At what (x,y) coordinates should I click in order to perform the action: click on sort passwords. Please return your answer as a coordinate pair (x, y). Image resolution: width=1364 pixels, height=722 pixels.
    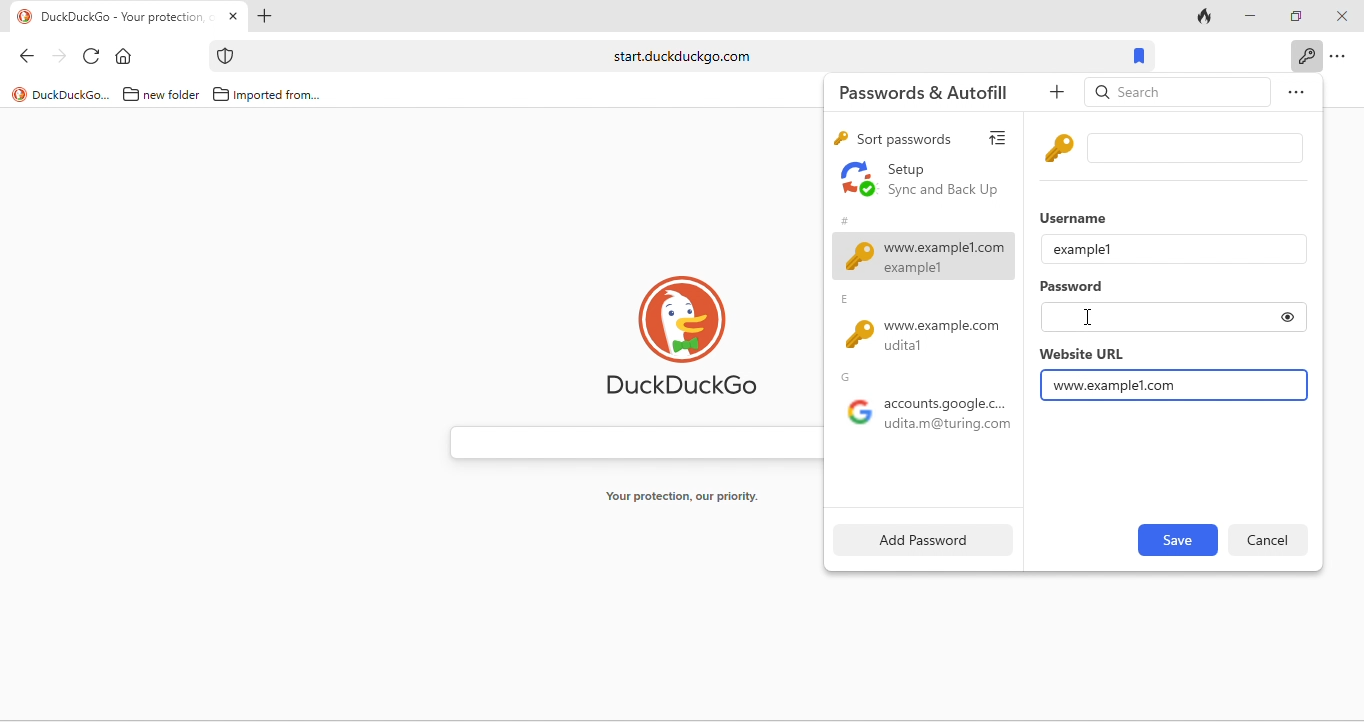
    Looking at the image, I should click on (905, 139).